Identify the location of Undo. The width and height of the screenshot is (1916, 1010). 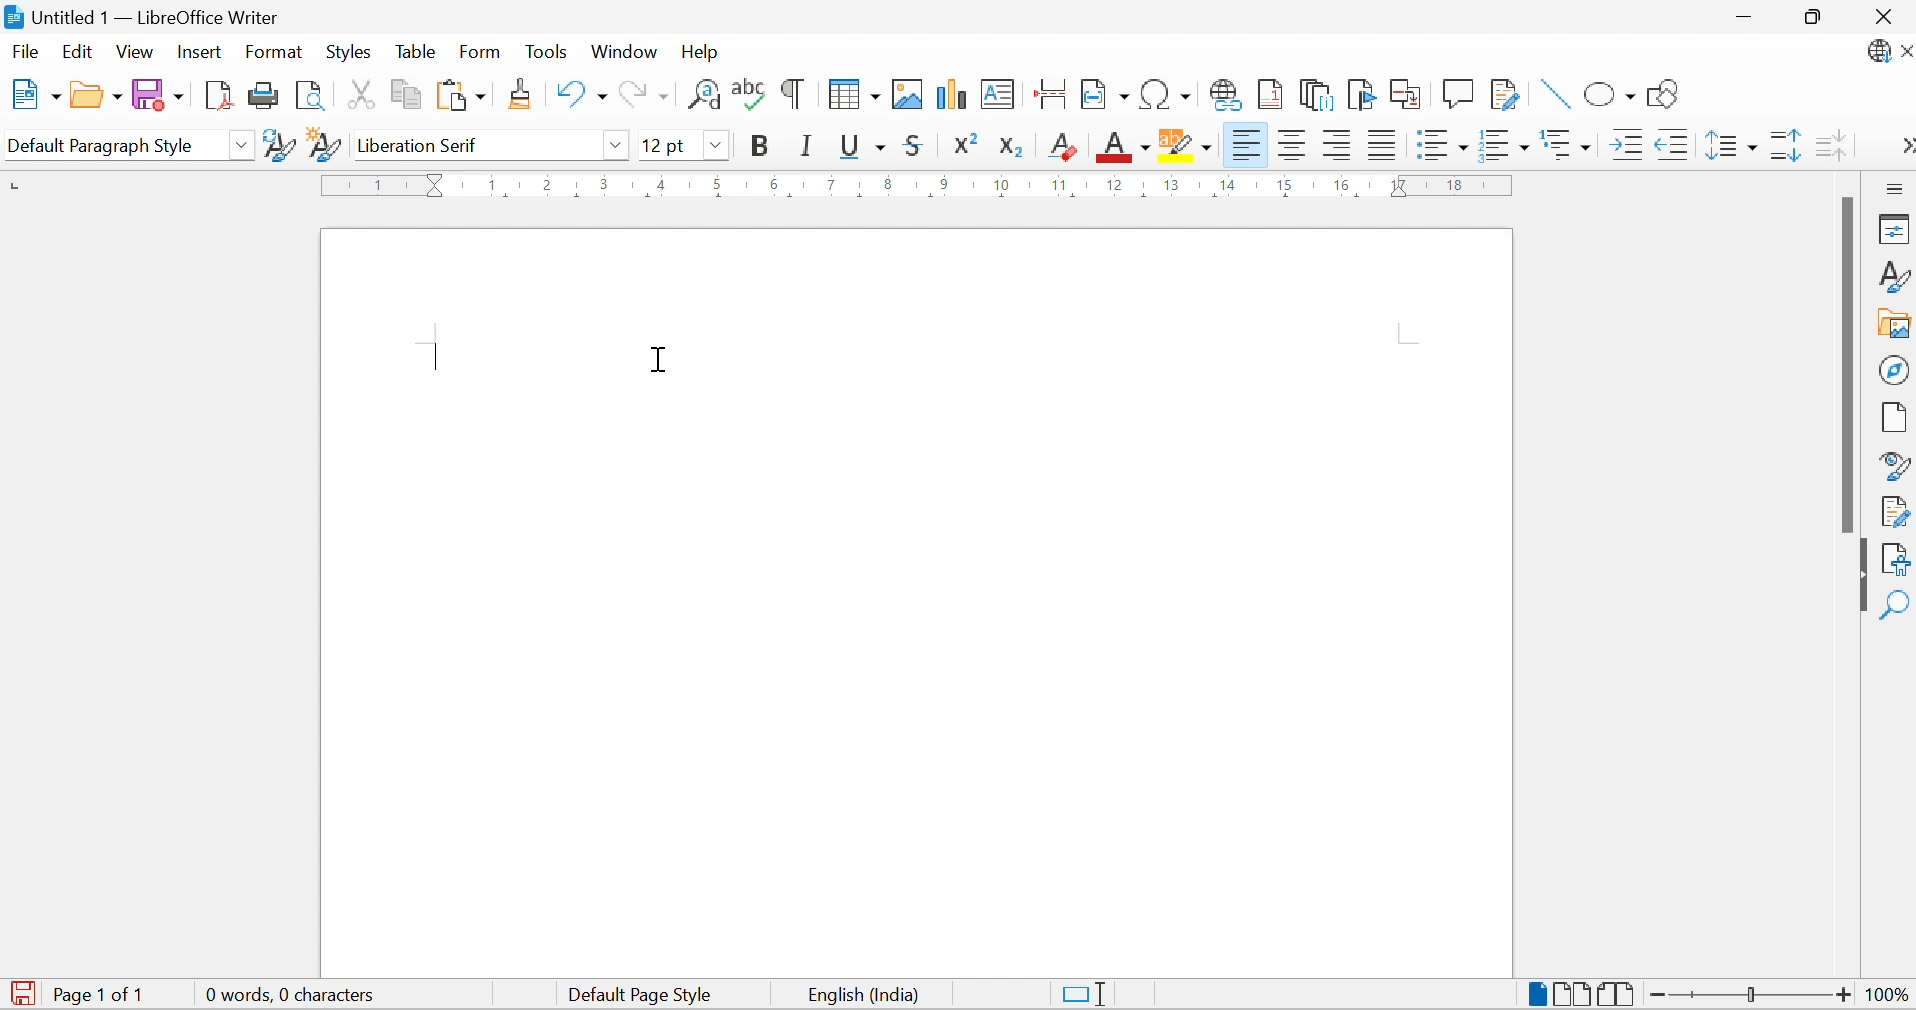
(578, 95).